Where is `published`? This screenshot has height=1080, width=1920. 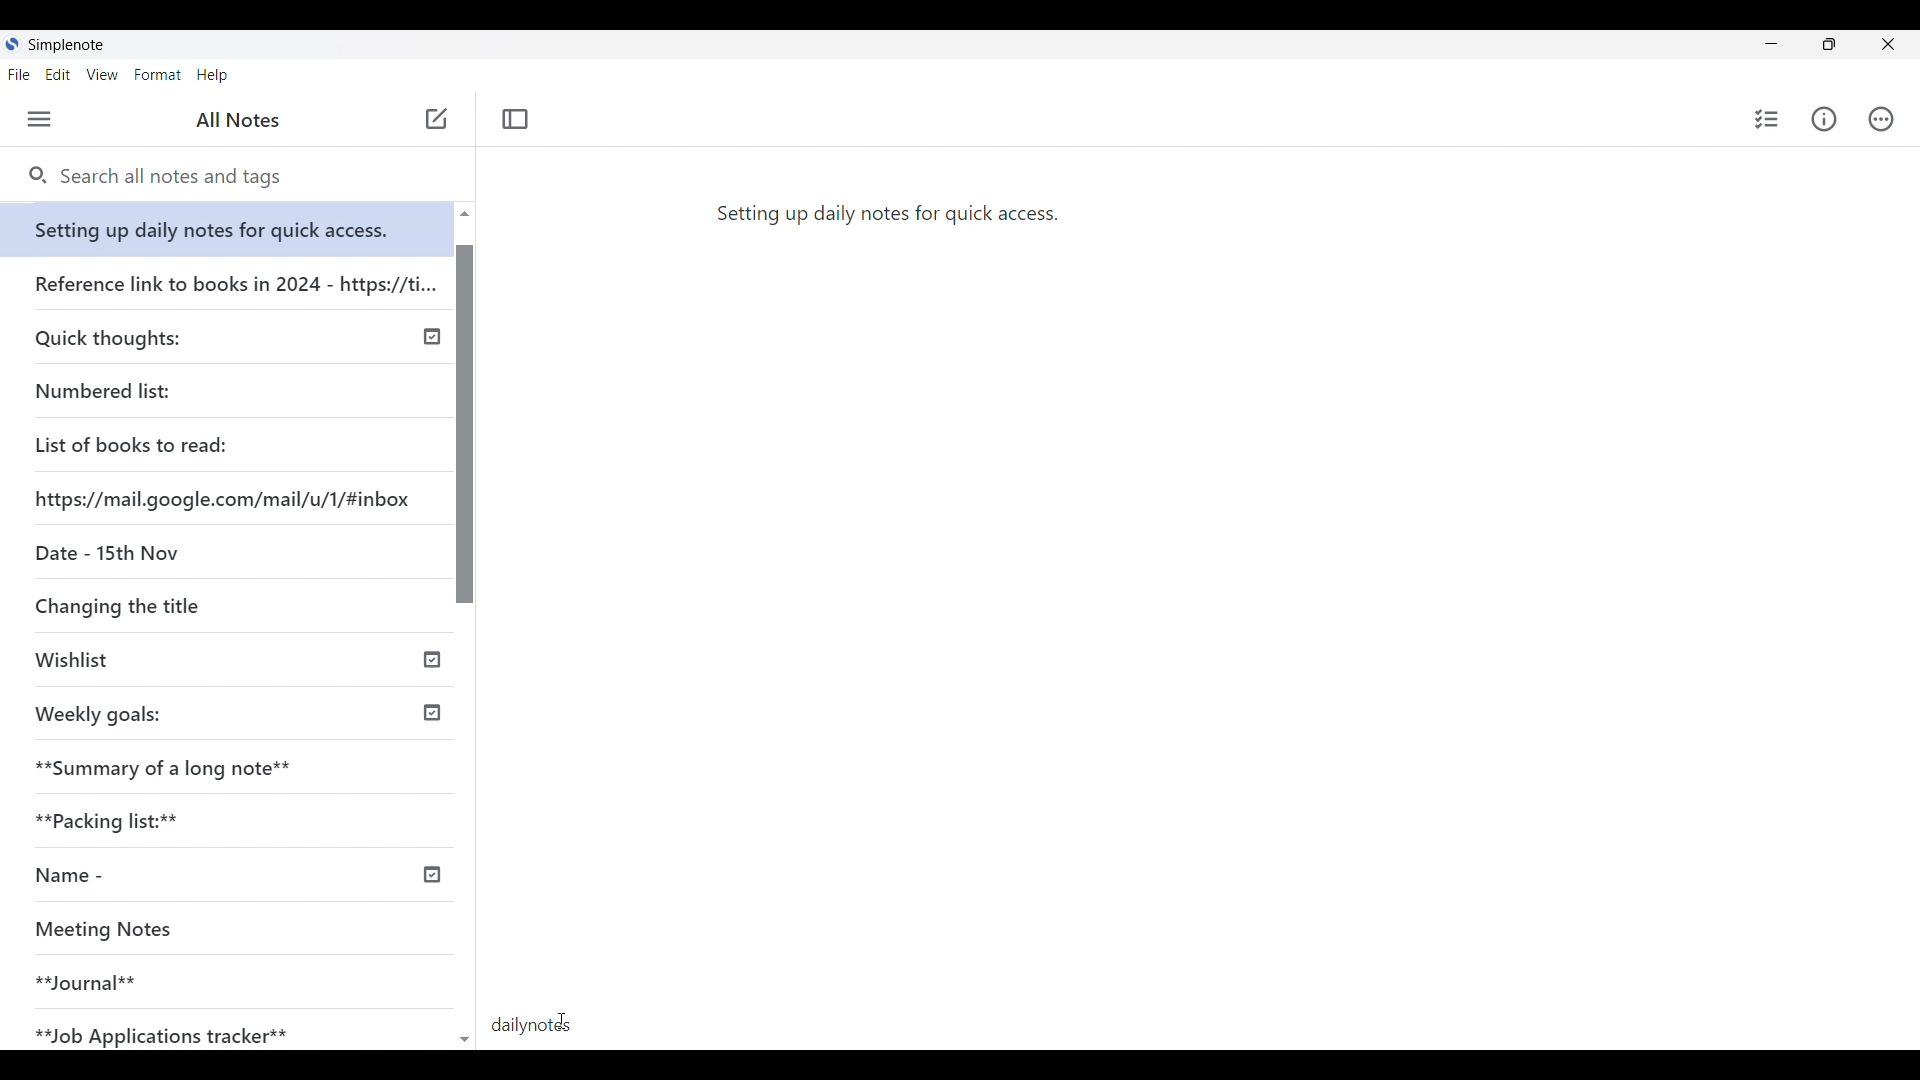
published is located at coordinates (430, 875).